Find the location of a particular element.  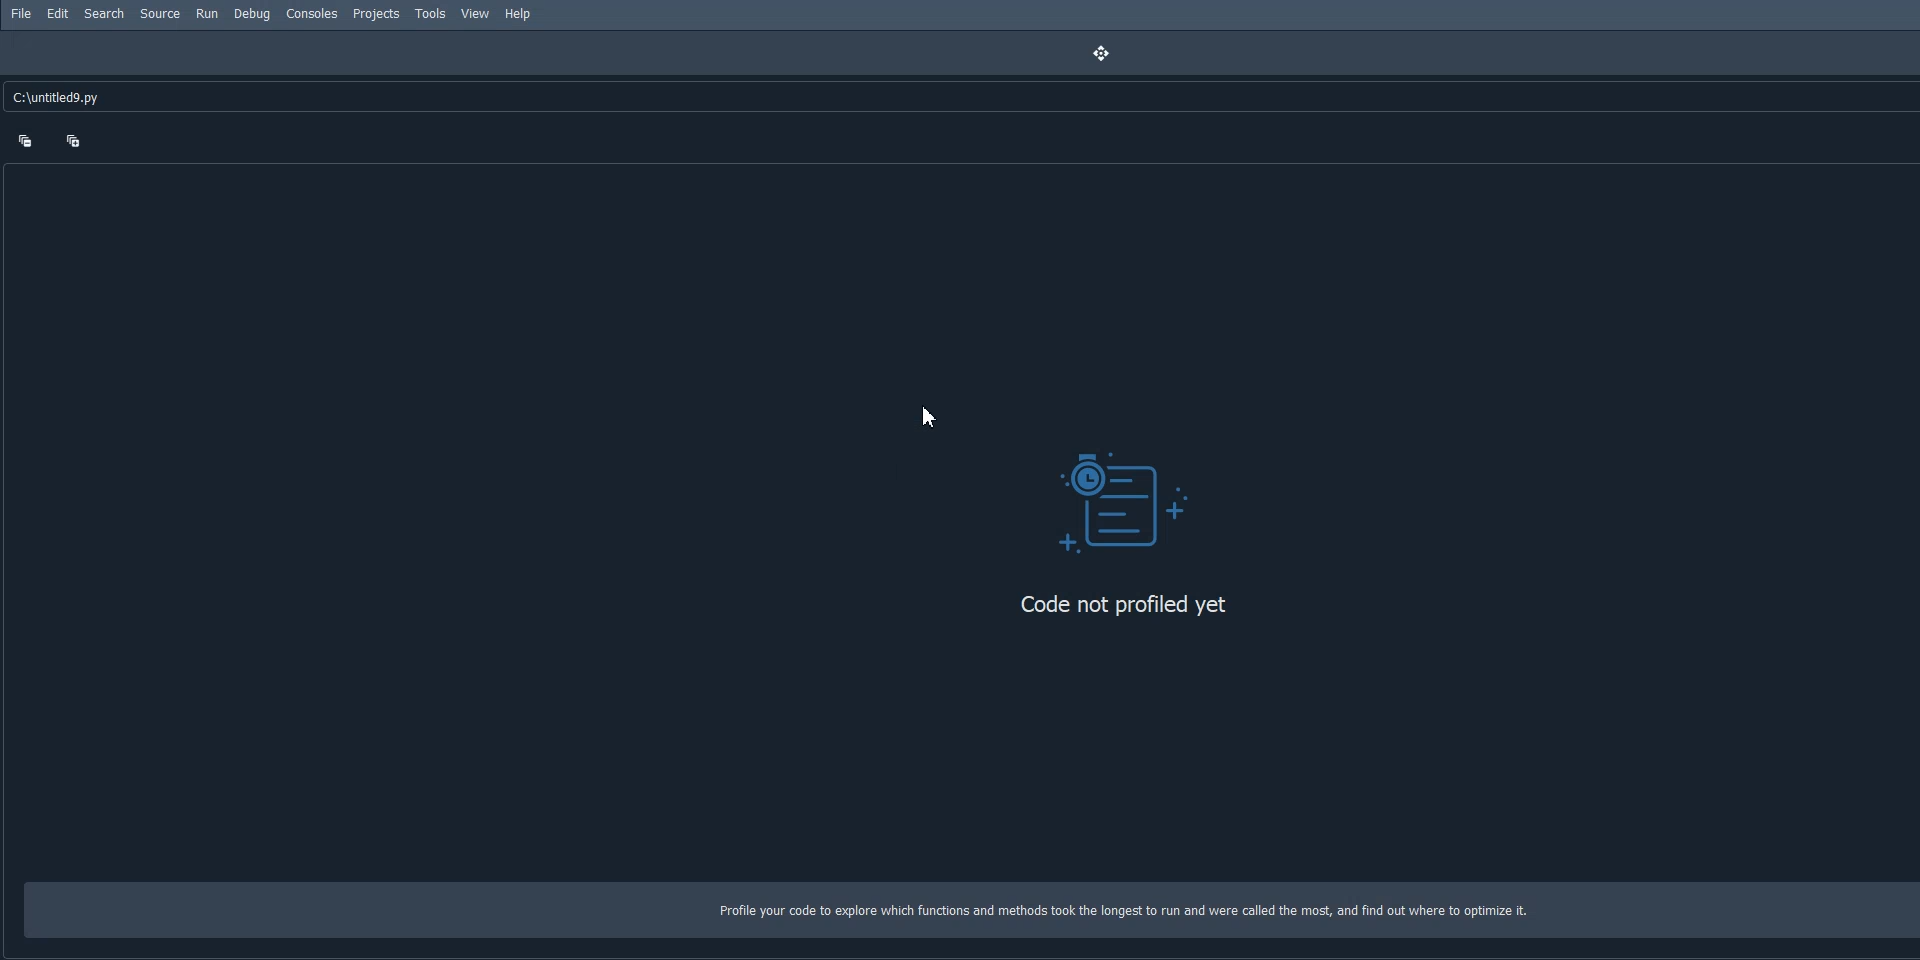

Consoles is located at coordinates (312, 14).